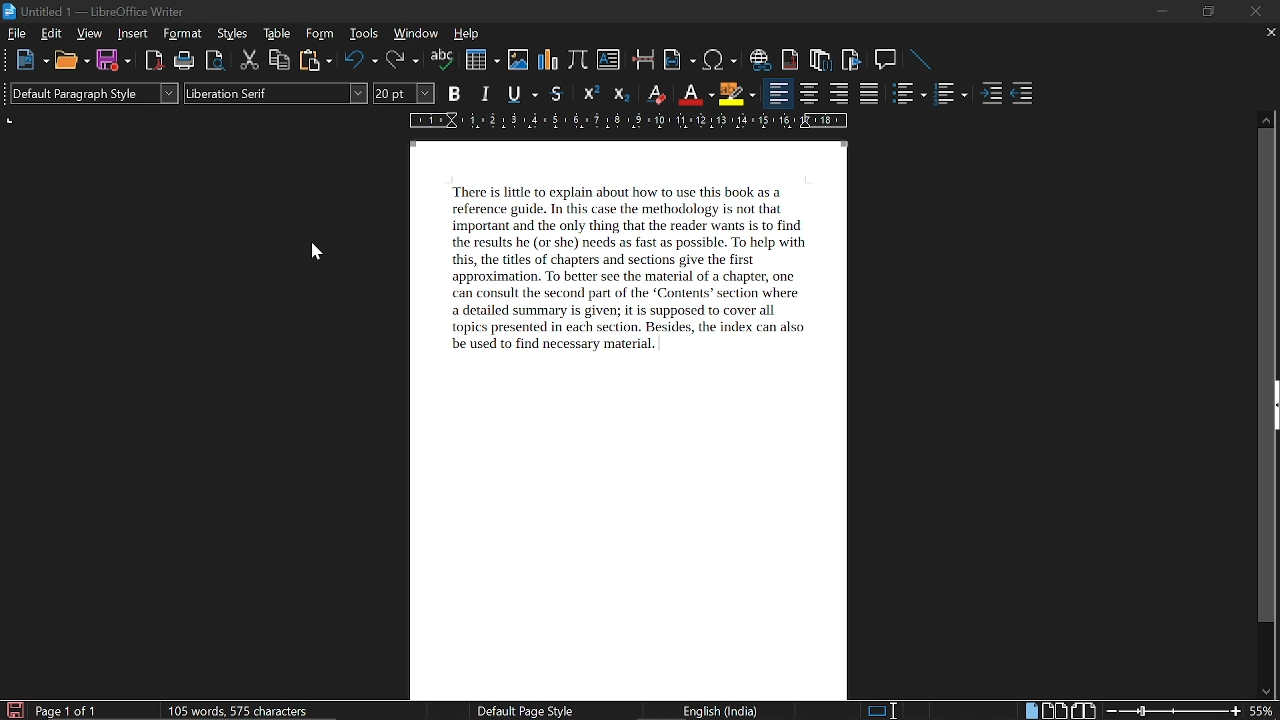 The width and height of the screenshot is (1280, 720). What do you see at coordinates (279, 61) in the screenshot?
I see `copy` at bounding box center [279, 61].